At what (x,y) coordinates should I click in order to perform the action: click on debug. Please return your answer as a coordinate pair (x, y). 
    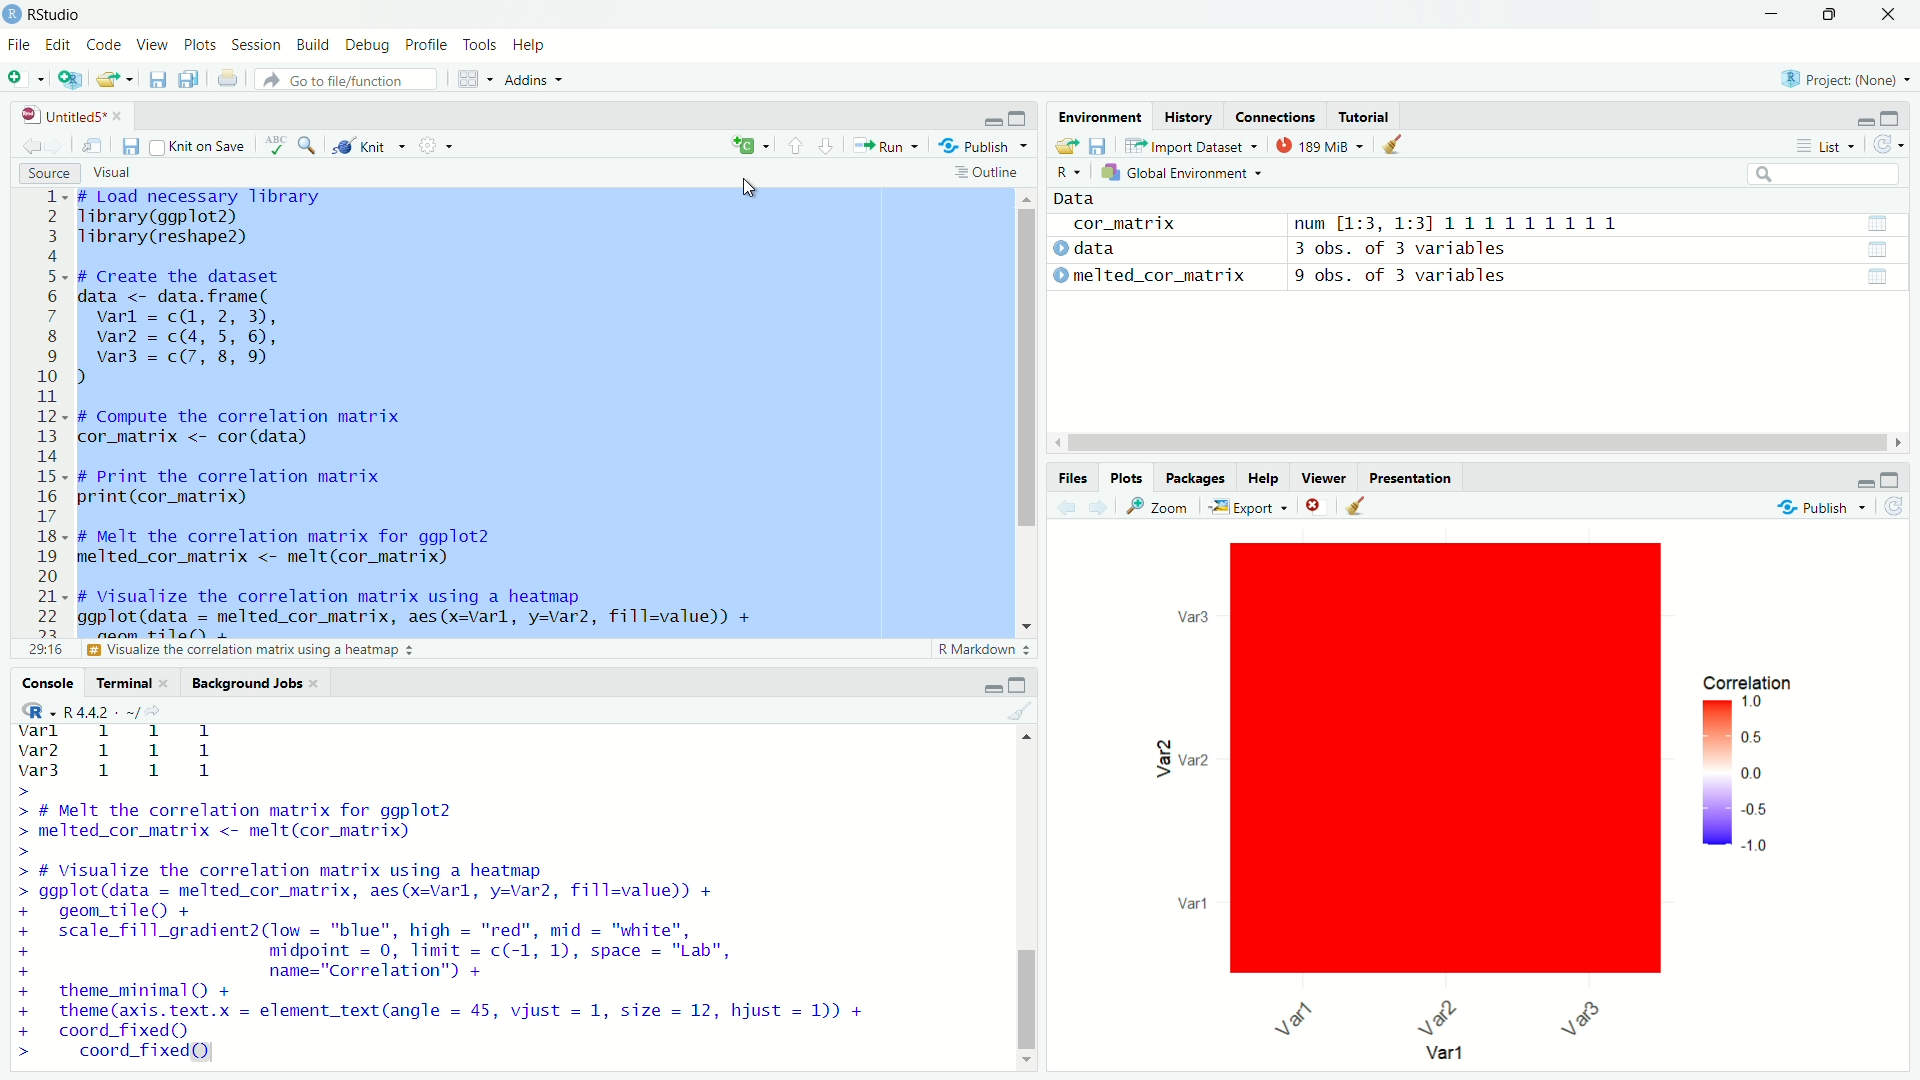
    Looking at the image, I should click on (369, 44).